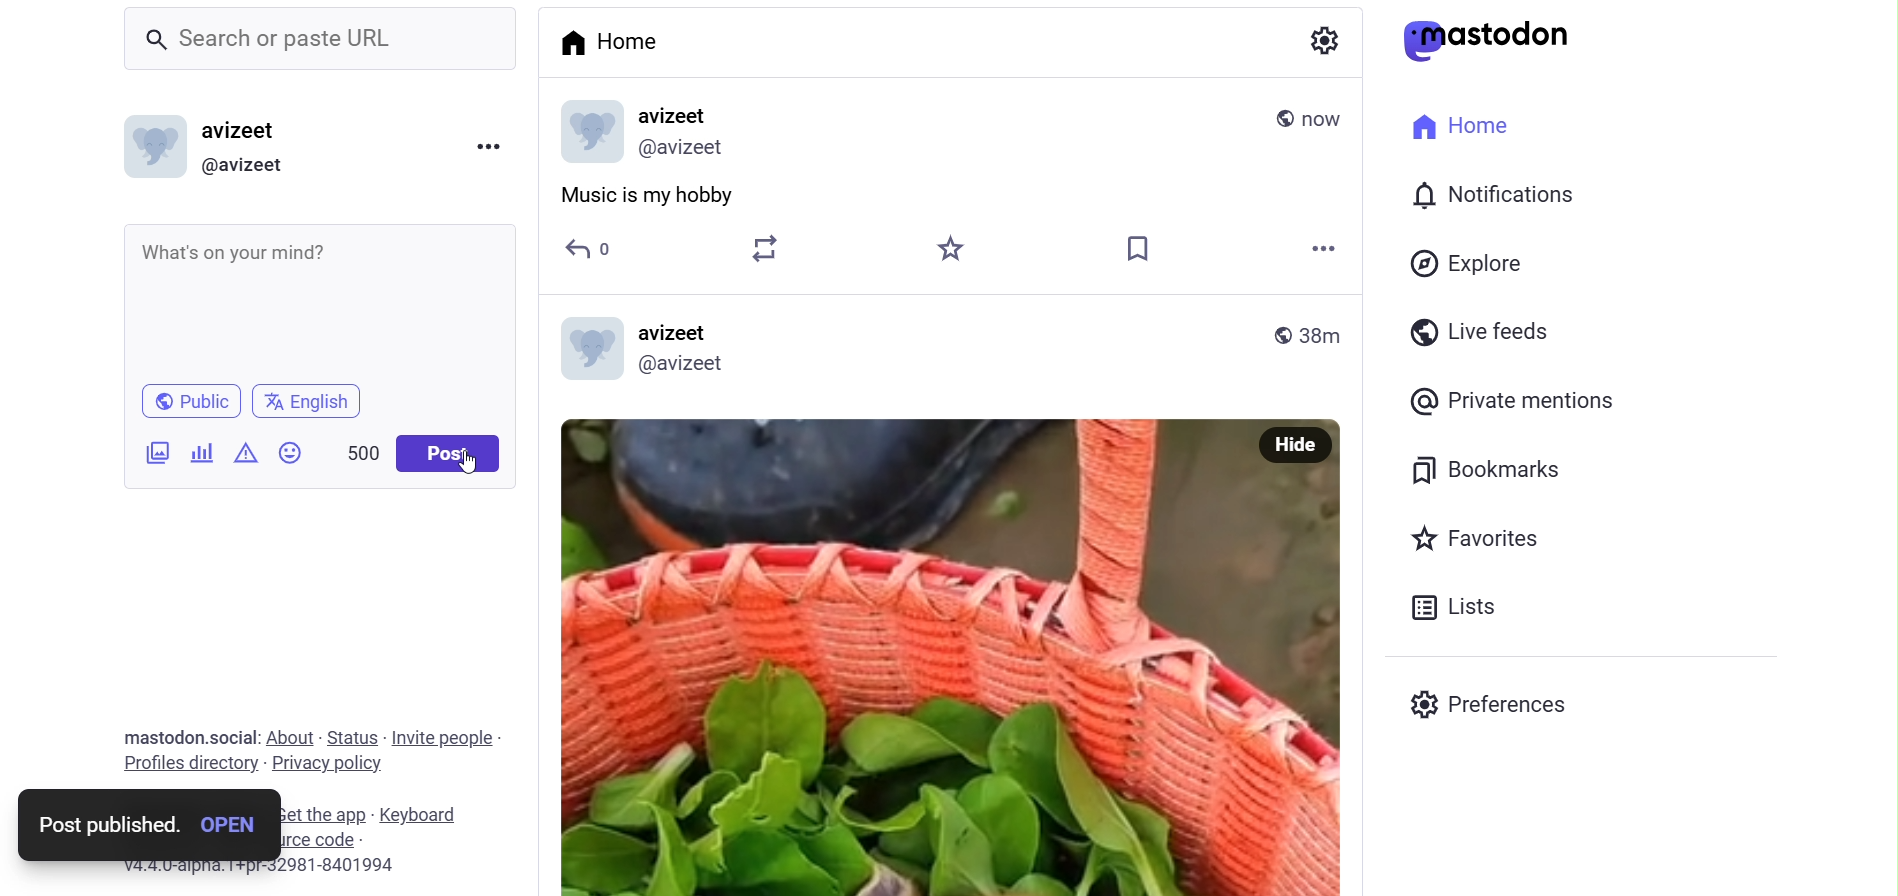  What do you see at coordinates (321, 815) in the screenshot?
I see `Get the App` at bounding box center [321, 815].